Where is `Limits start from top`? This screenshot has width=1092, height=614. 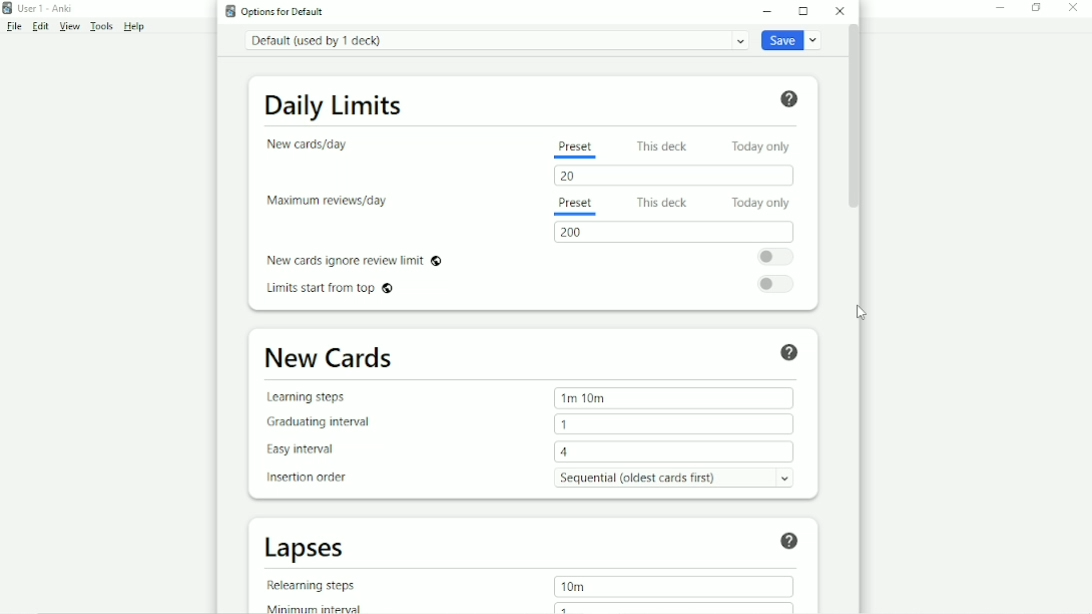 Limits start from top is located at coordinates (329, 289).